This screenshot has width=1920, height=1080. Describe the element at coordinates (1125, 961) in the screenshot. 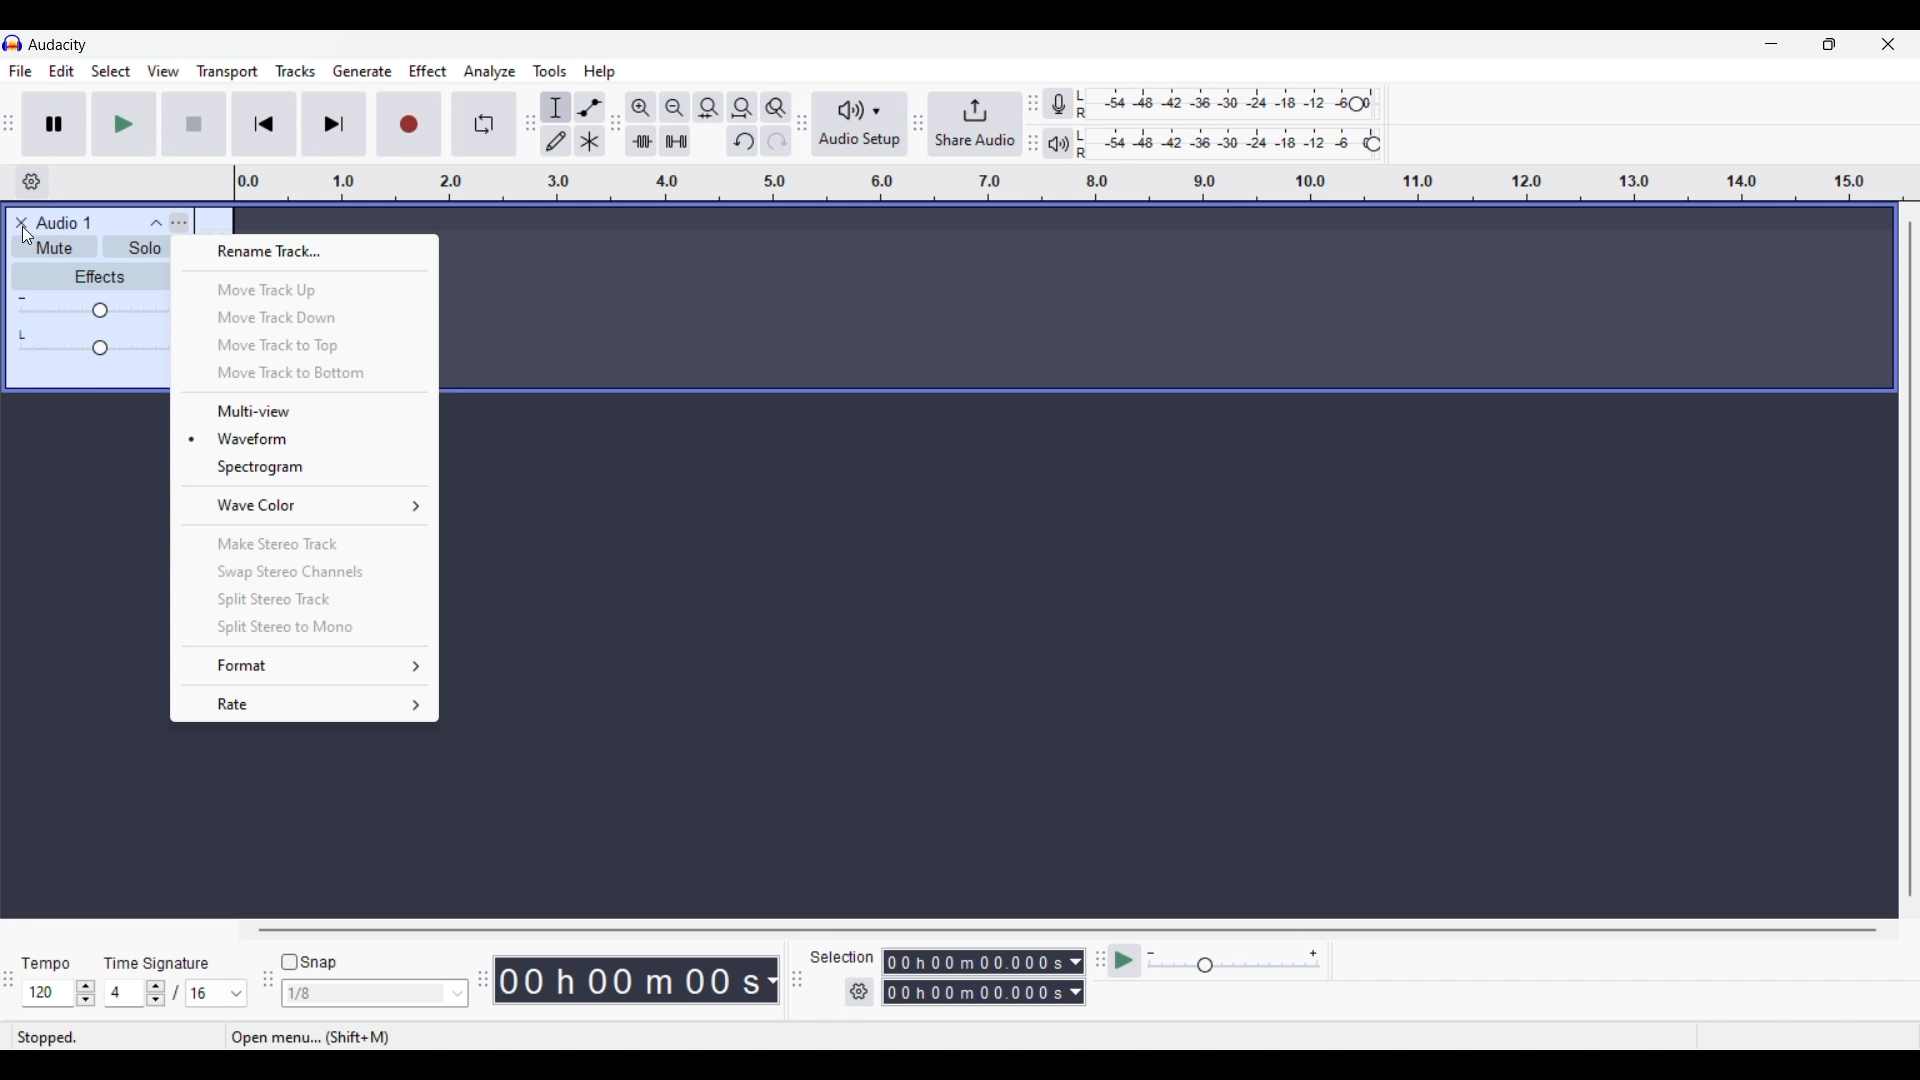

I see `Play-at-speed/Play-at-speed oncce` at that location.